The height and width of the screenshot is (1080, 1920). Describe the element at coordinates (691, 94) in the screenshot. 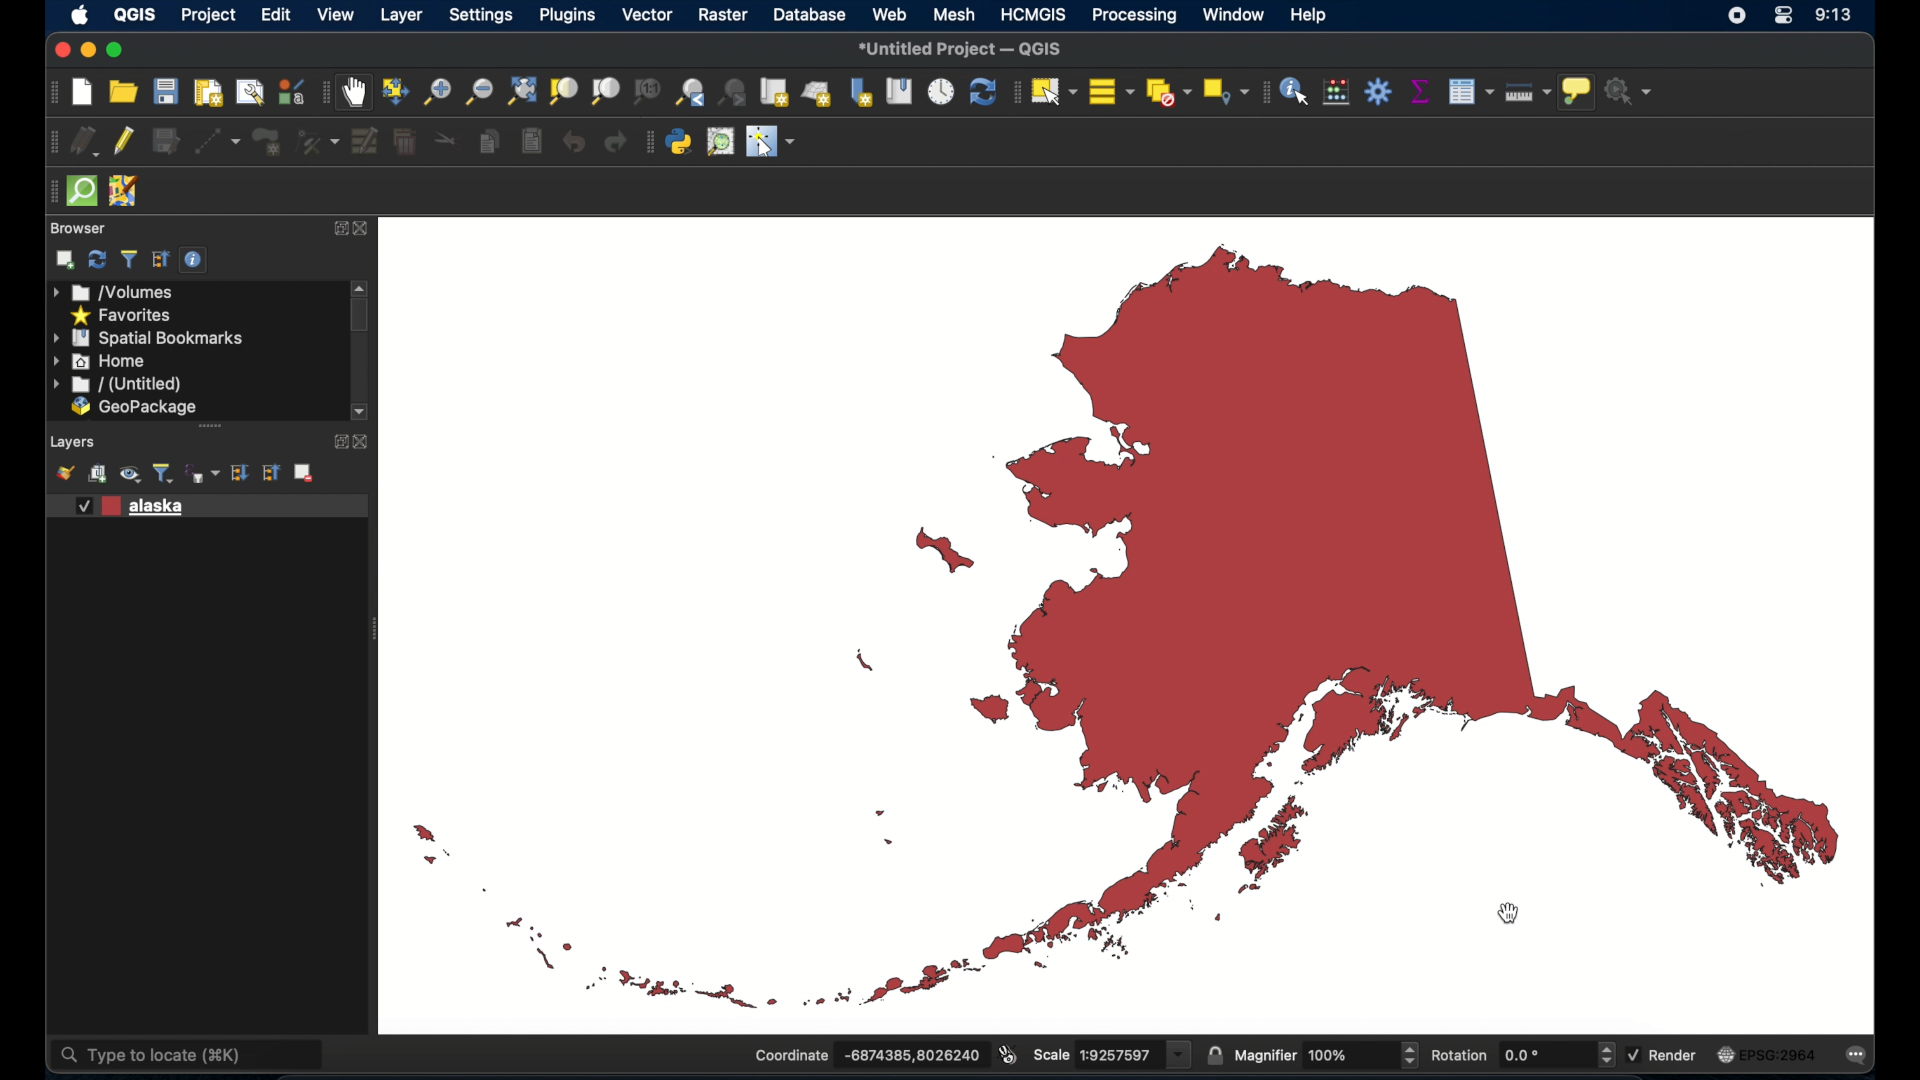

I see `zoom last` at that location.